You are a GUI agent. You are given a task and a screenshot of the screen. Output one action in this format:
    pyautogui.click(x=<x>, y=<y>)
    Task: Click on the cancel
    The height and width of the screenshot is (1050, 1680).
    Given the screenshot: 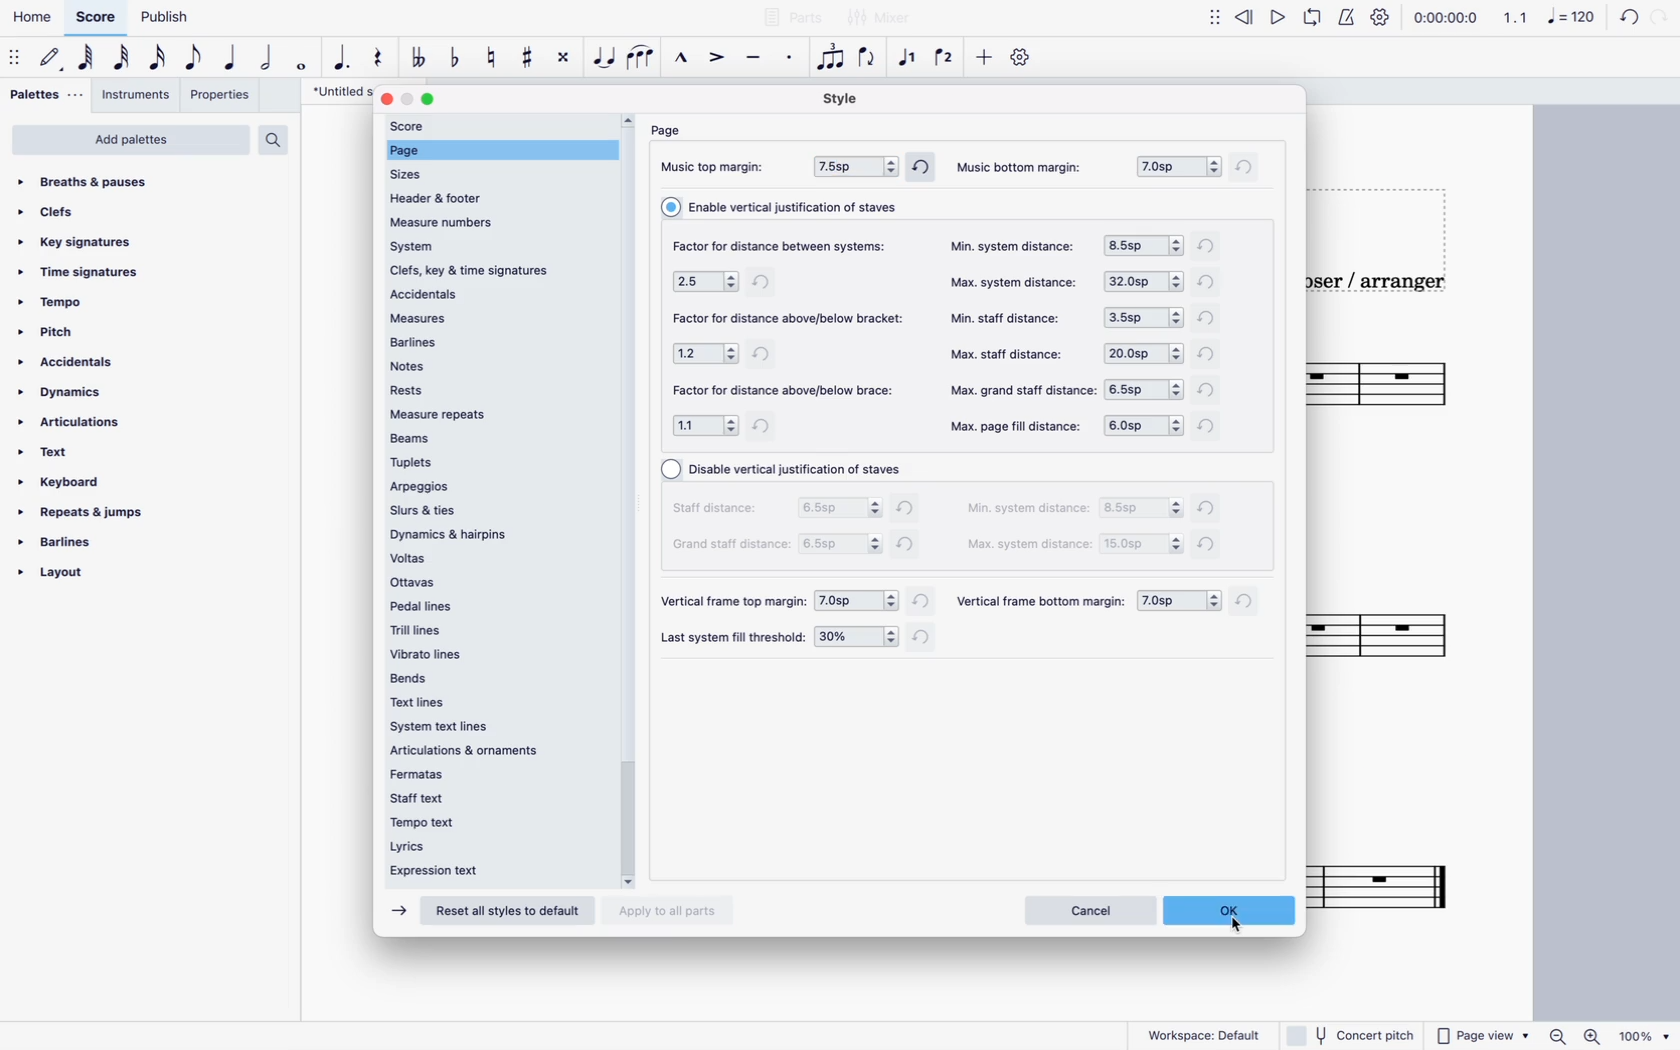 What is the action you would take?
    pyautogui.click(x=1089, y=910)
    